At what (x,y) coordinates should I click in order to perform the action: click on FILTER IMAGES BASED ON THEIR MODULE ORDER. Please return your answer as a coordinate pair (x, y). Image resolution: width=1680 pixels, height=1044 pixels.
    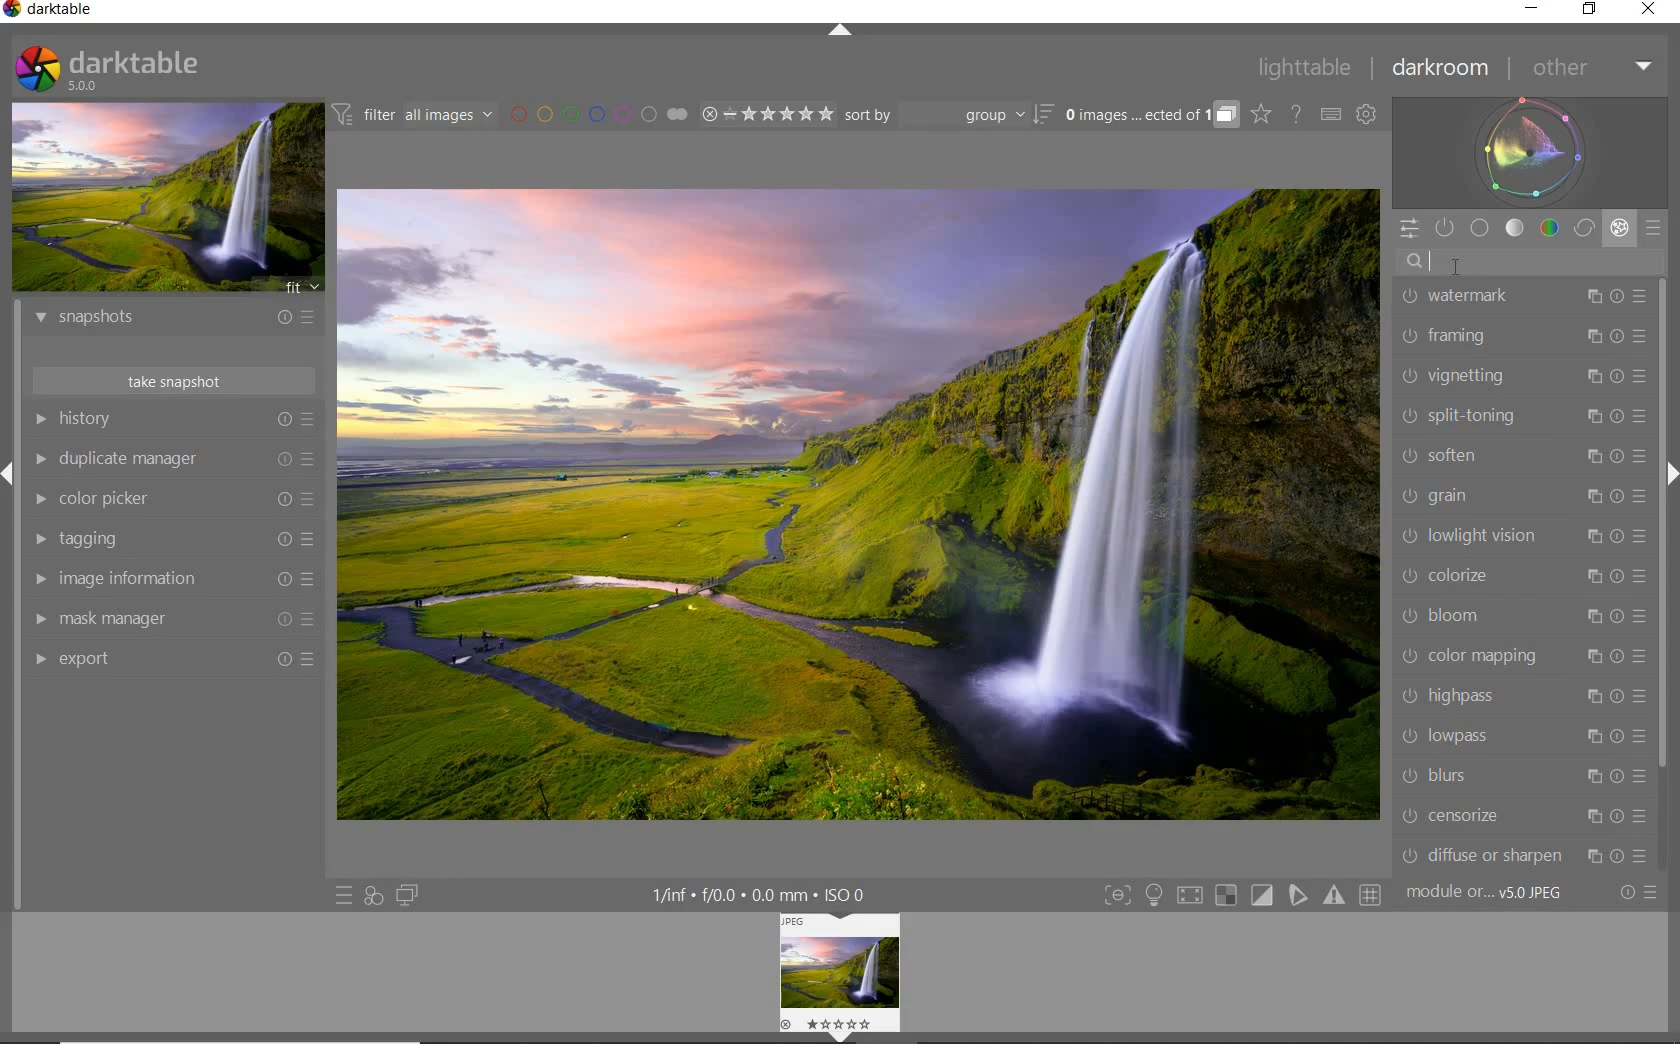
    Looking at the image, I should click on (413, 115).